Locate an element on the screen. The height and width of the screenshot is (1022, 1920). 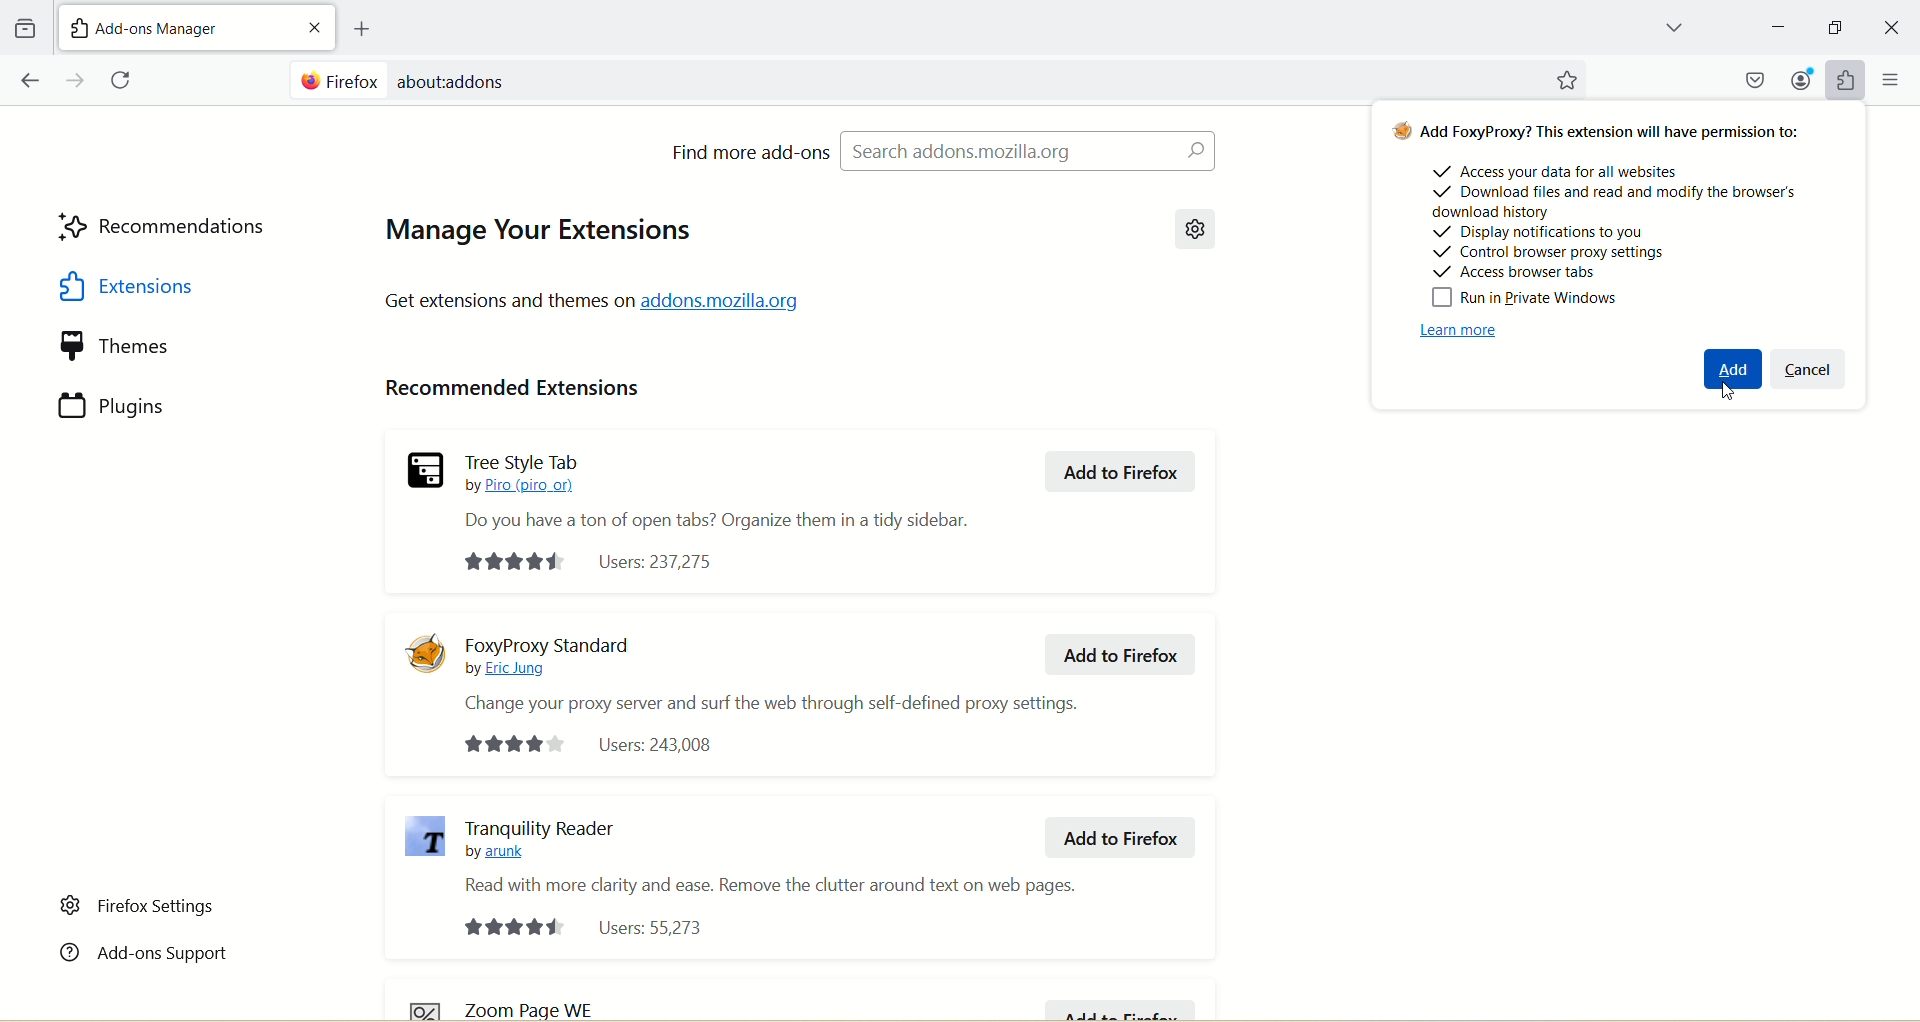
Theme is located at coordinates (169, 347).